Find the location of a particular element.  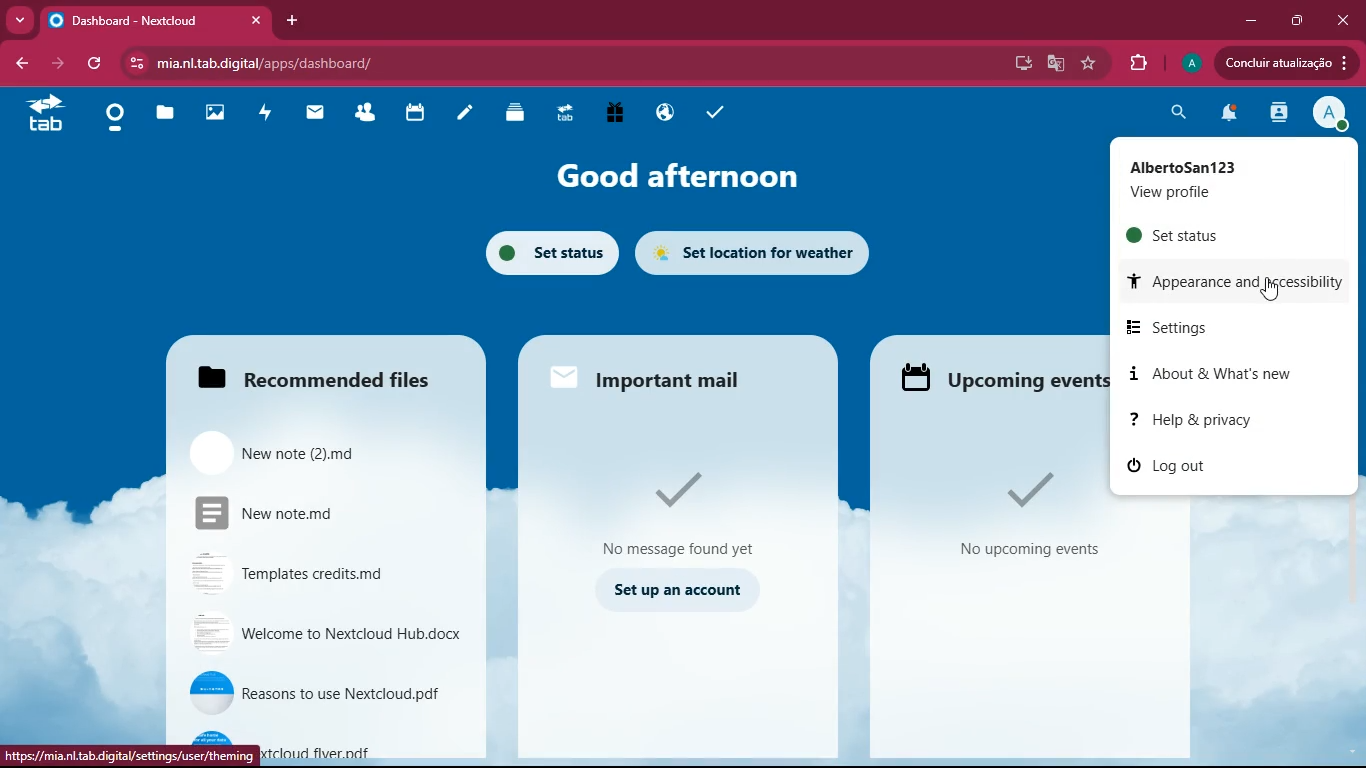

No message found yet is located at coordinates (676, 497).